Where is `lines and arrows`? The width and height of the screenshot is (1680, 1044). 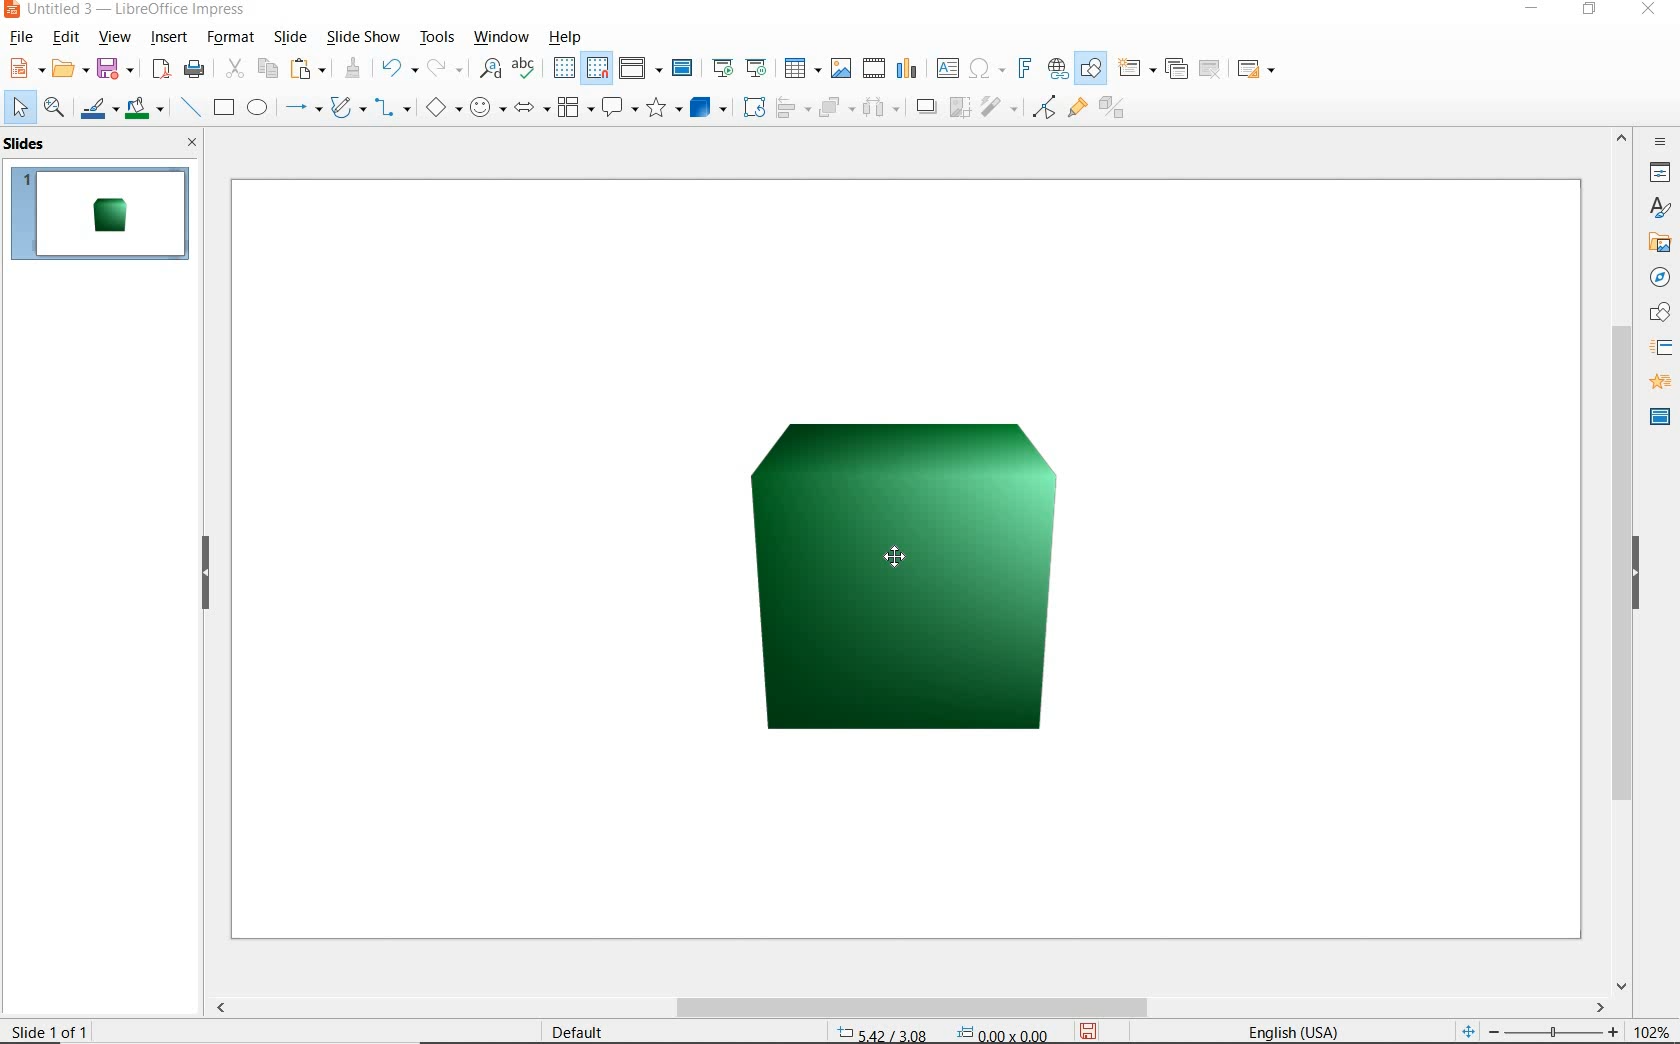 lines and arrows is located at coordinates (303, 108).